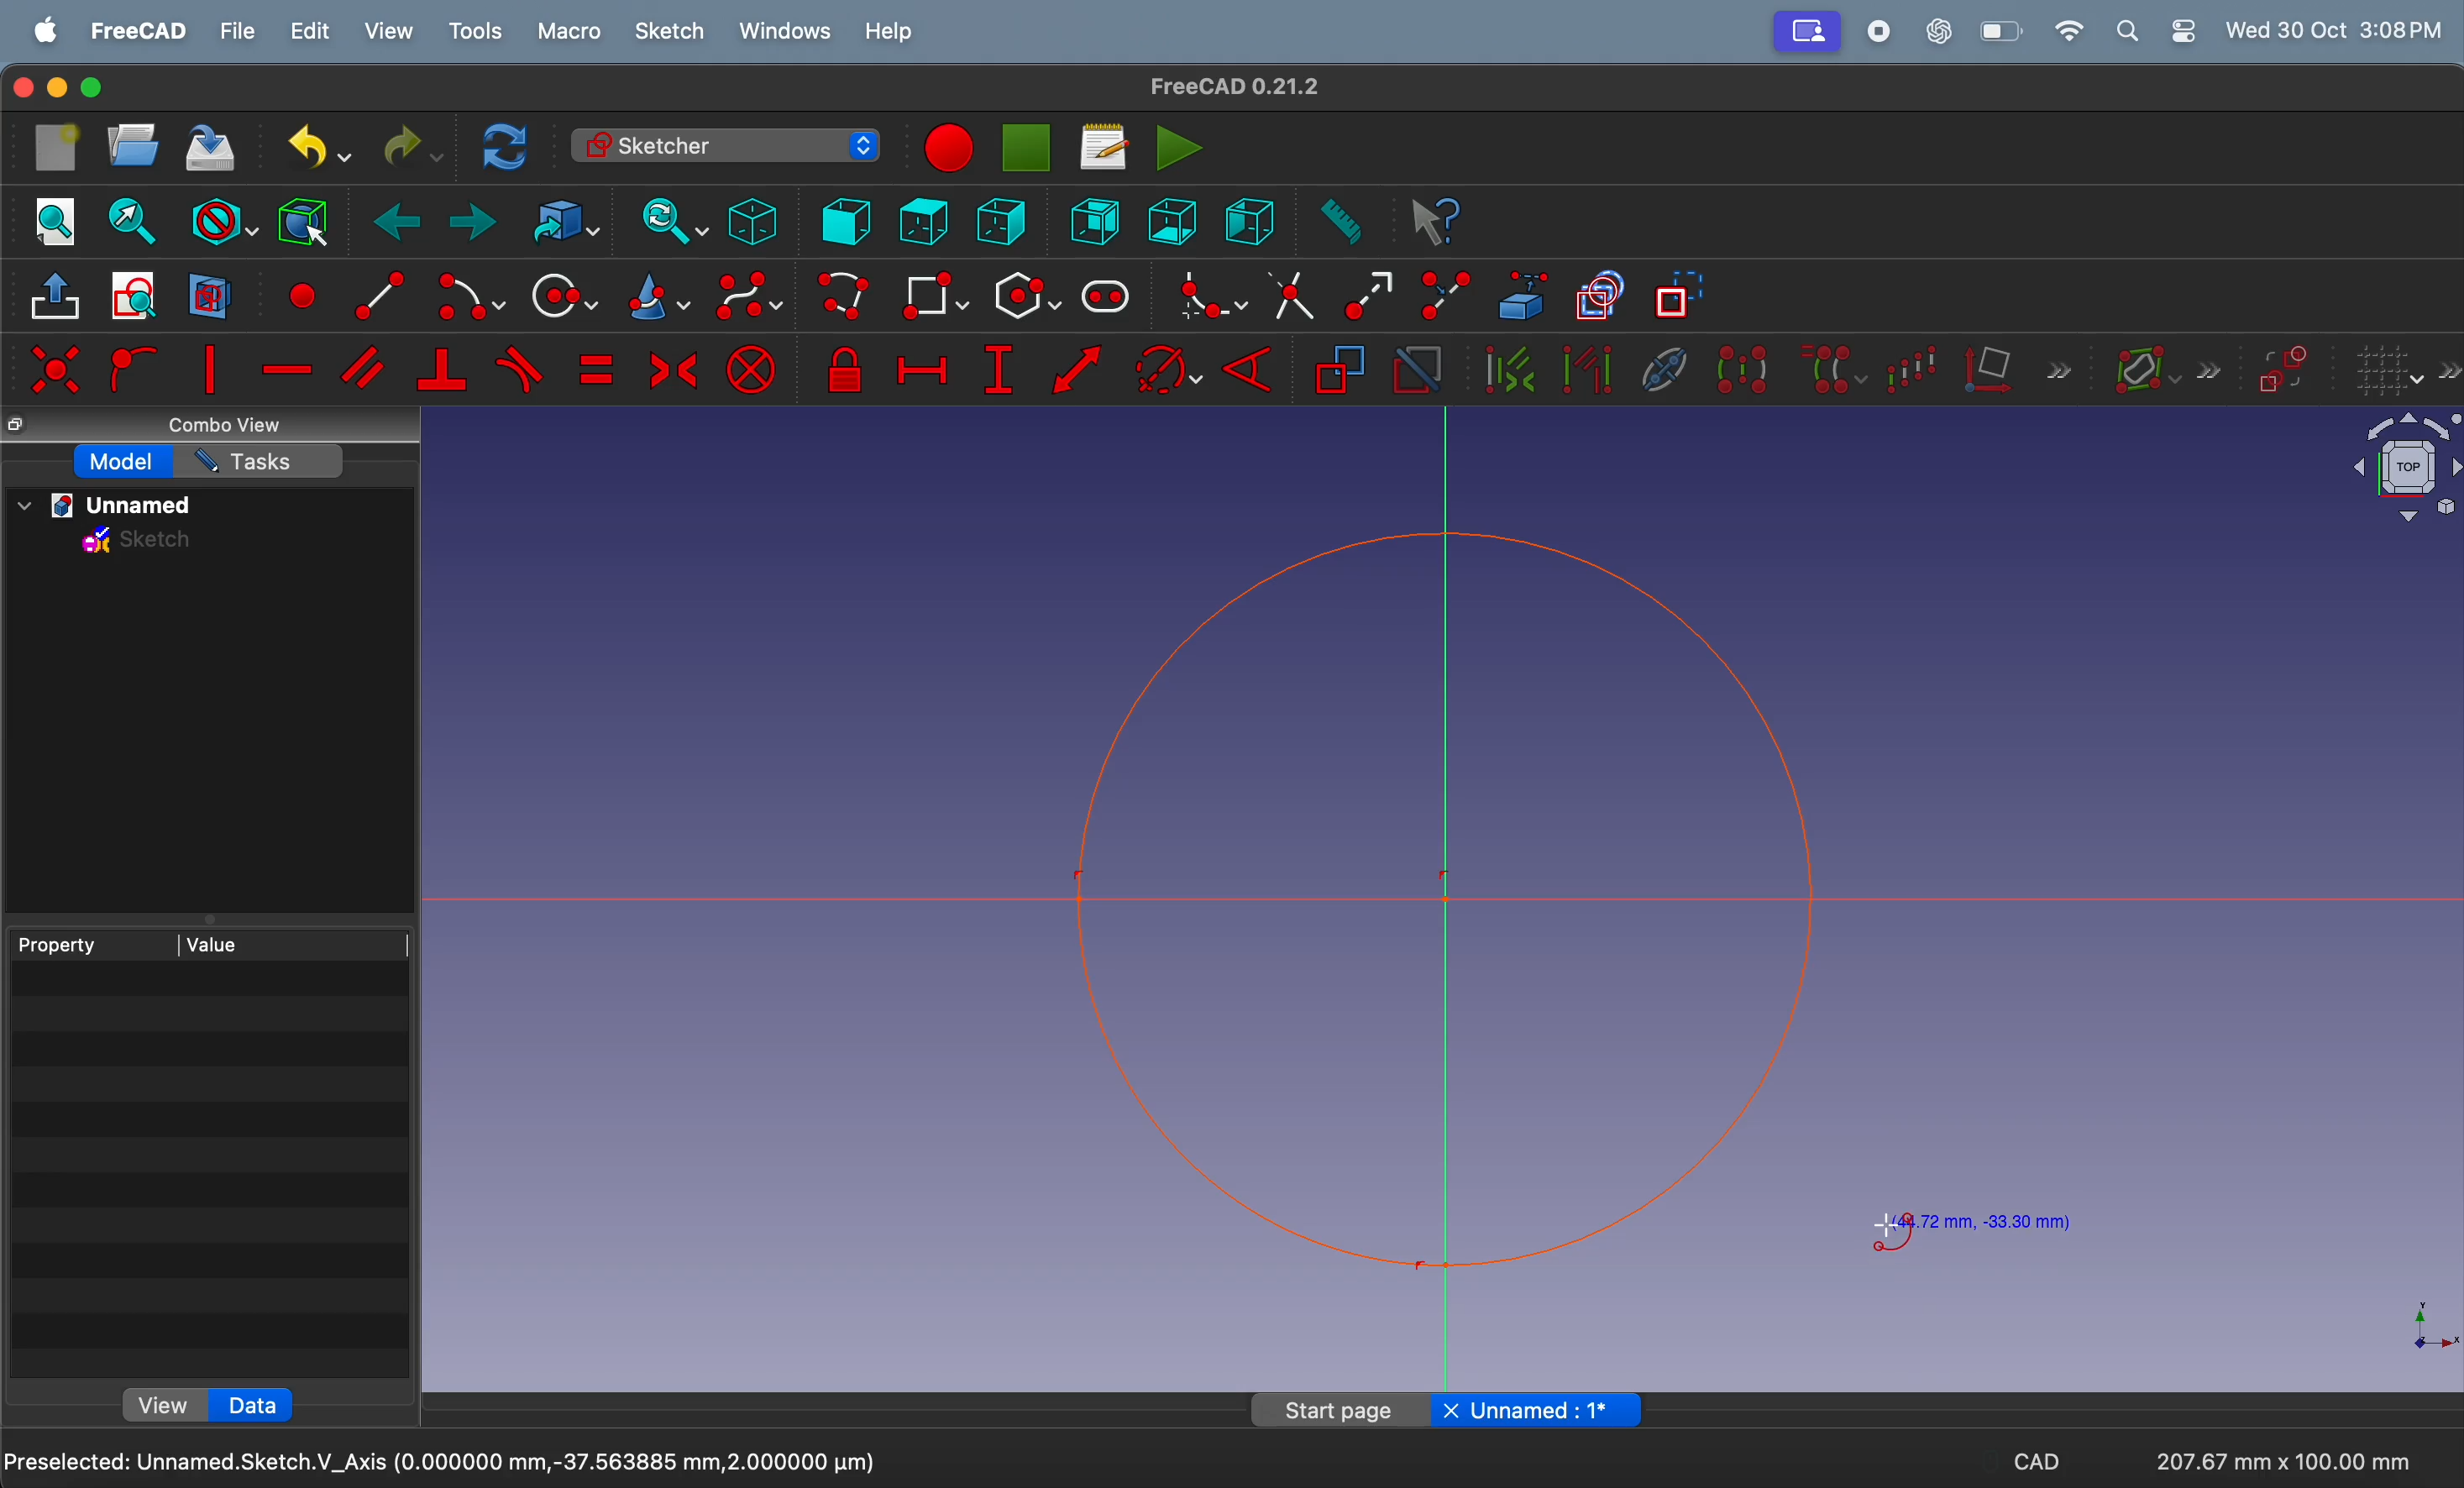 The height and width of the screenshot is (1488, 2464). What do you see at coordinates (1659, 367) in the screenshot?
I see `hide internal geometry` at bounding box center [1659, 367].